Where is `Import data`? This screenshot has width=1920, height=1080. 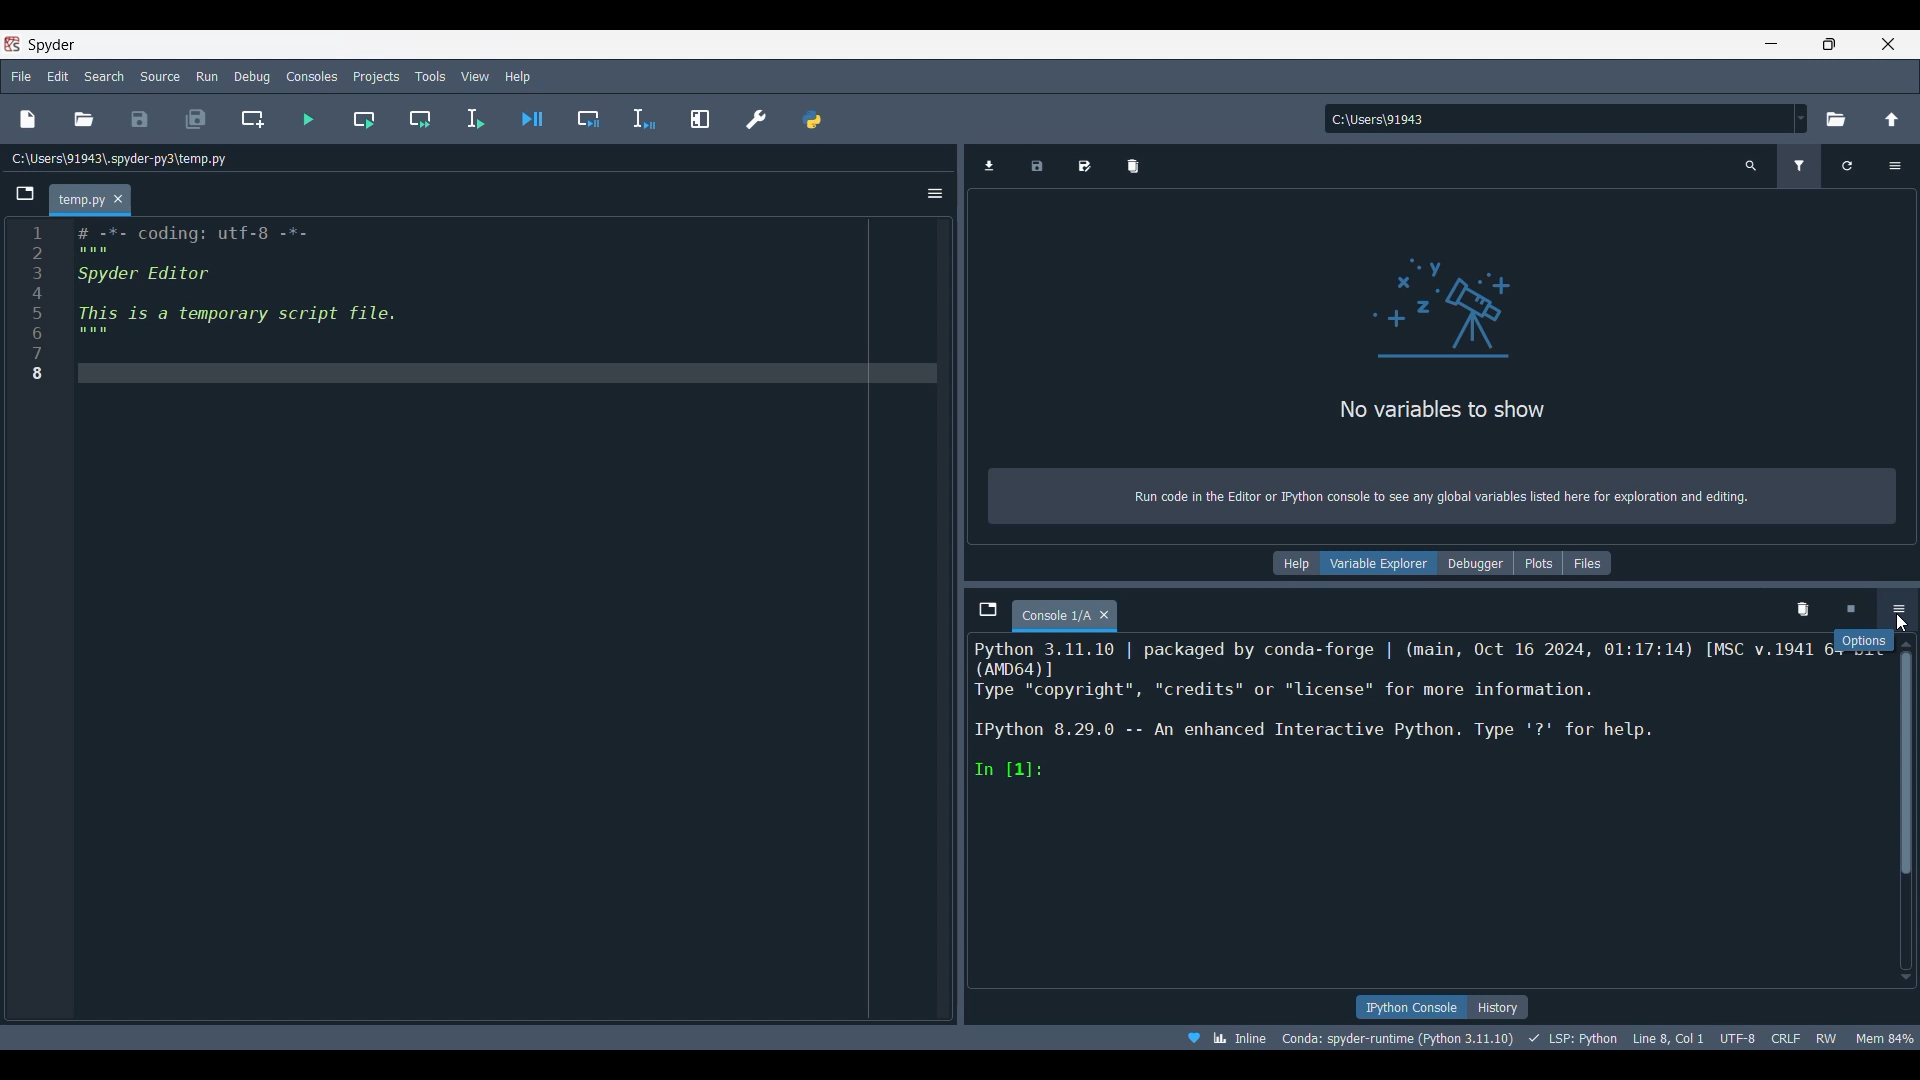
Import data is located at coordinates (989, 166).